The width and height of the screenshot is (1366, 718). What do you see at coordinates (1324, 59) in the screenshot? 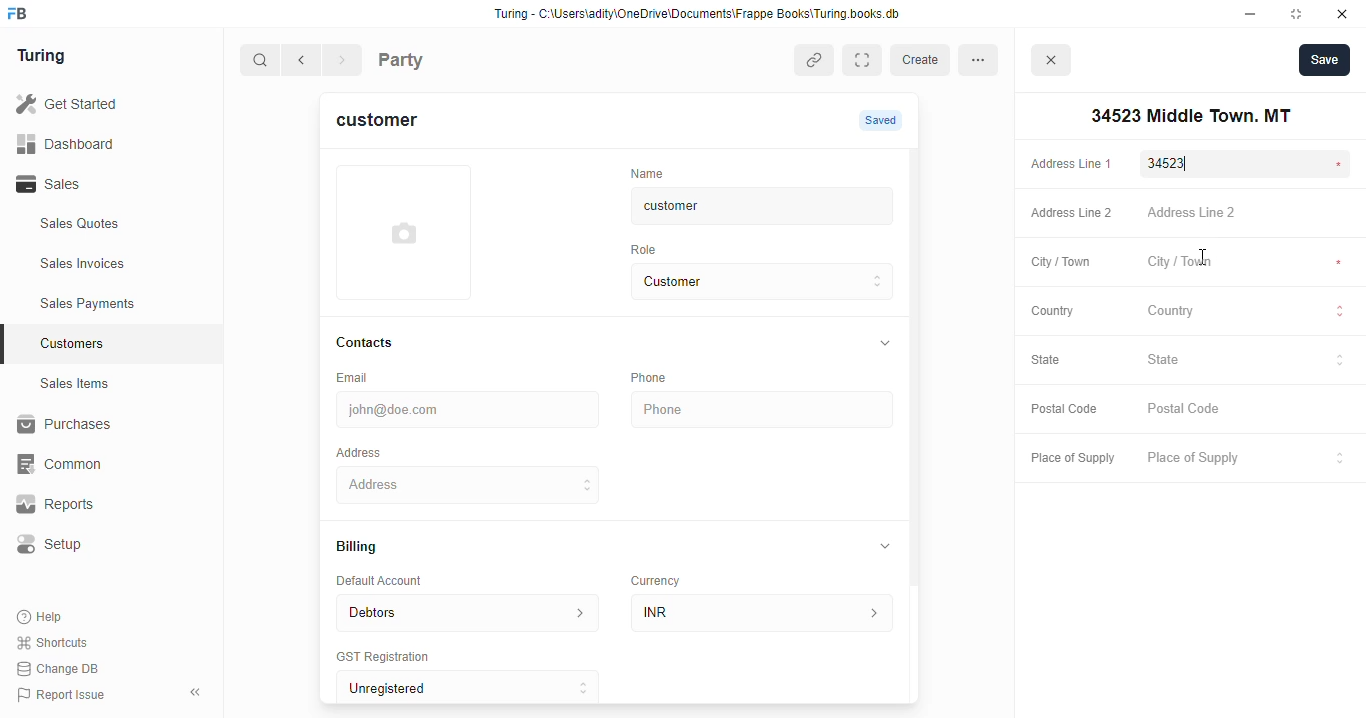
I see `Save` at bounding box center [1324, 59].